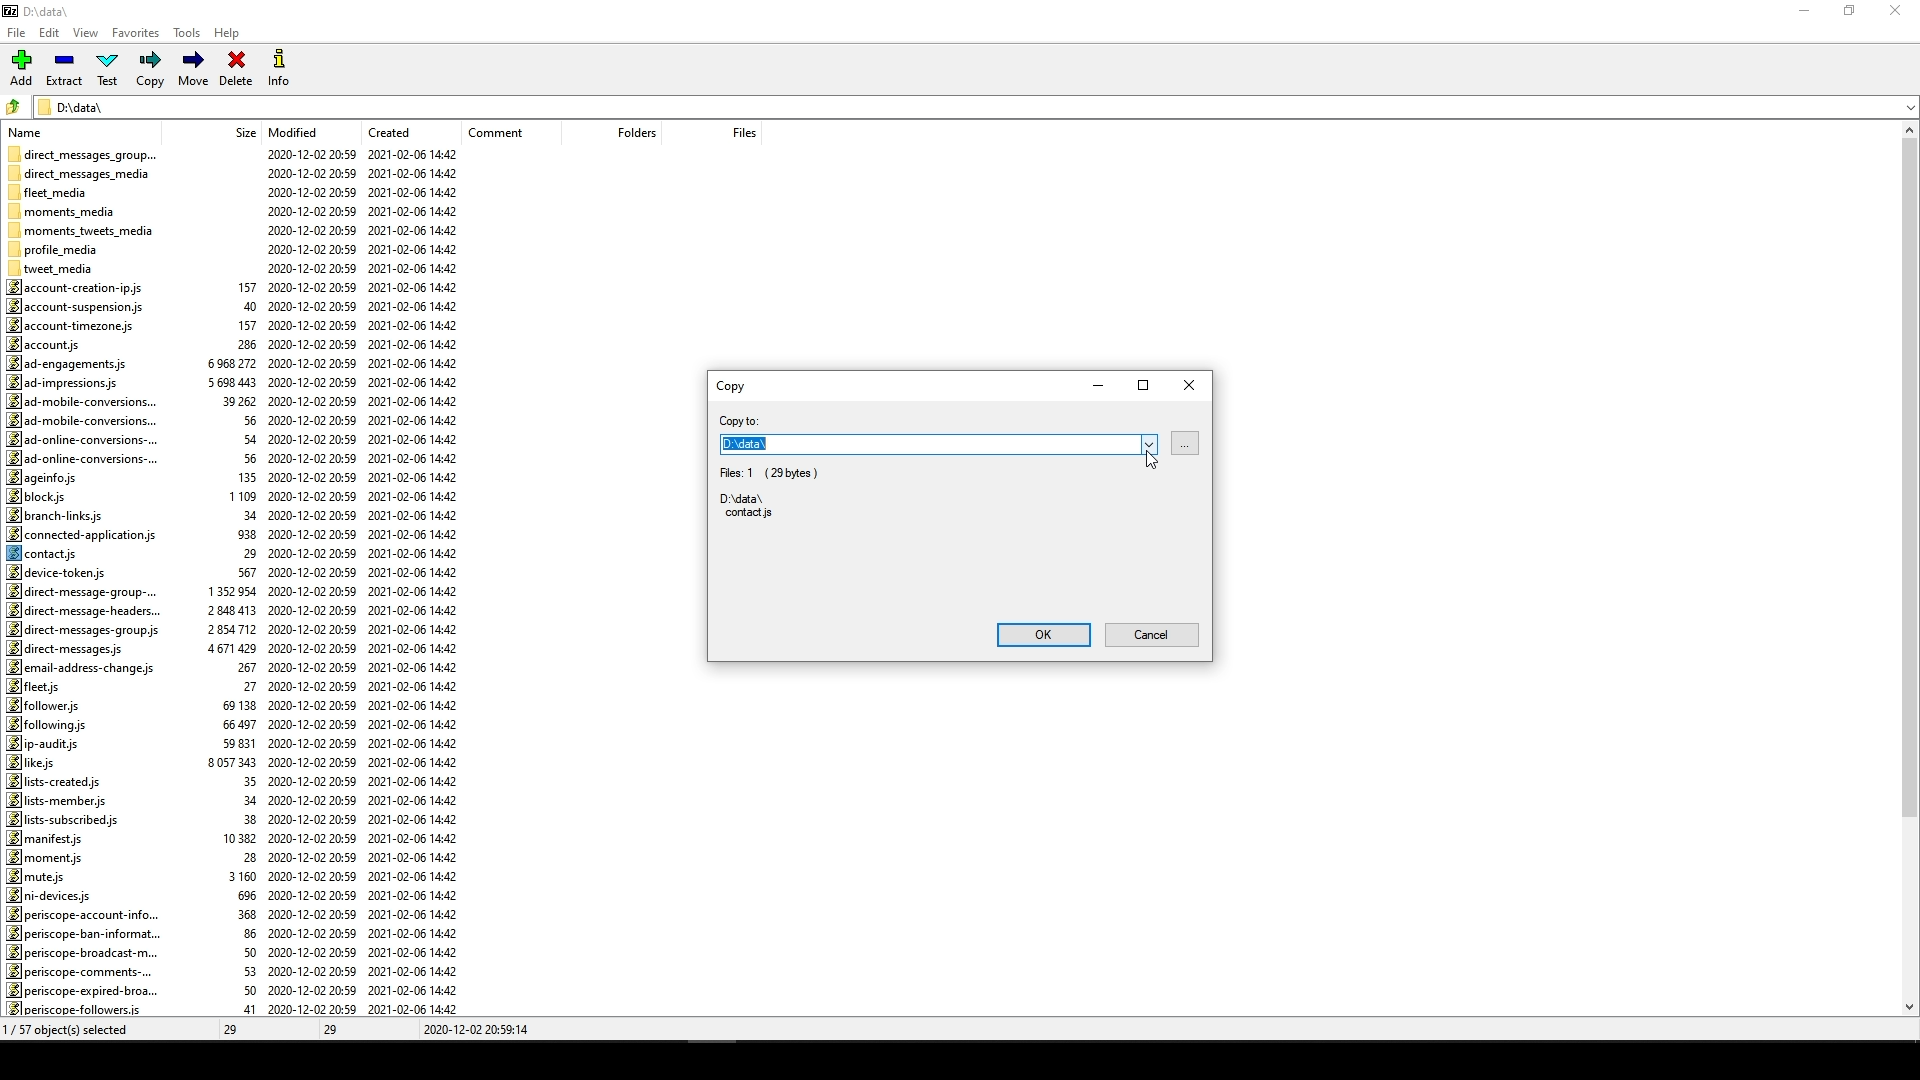  What do you see at coordinates (70, 383) in the screenshot?
I see `ad-impressions.js` at bounding box center [70, 383].